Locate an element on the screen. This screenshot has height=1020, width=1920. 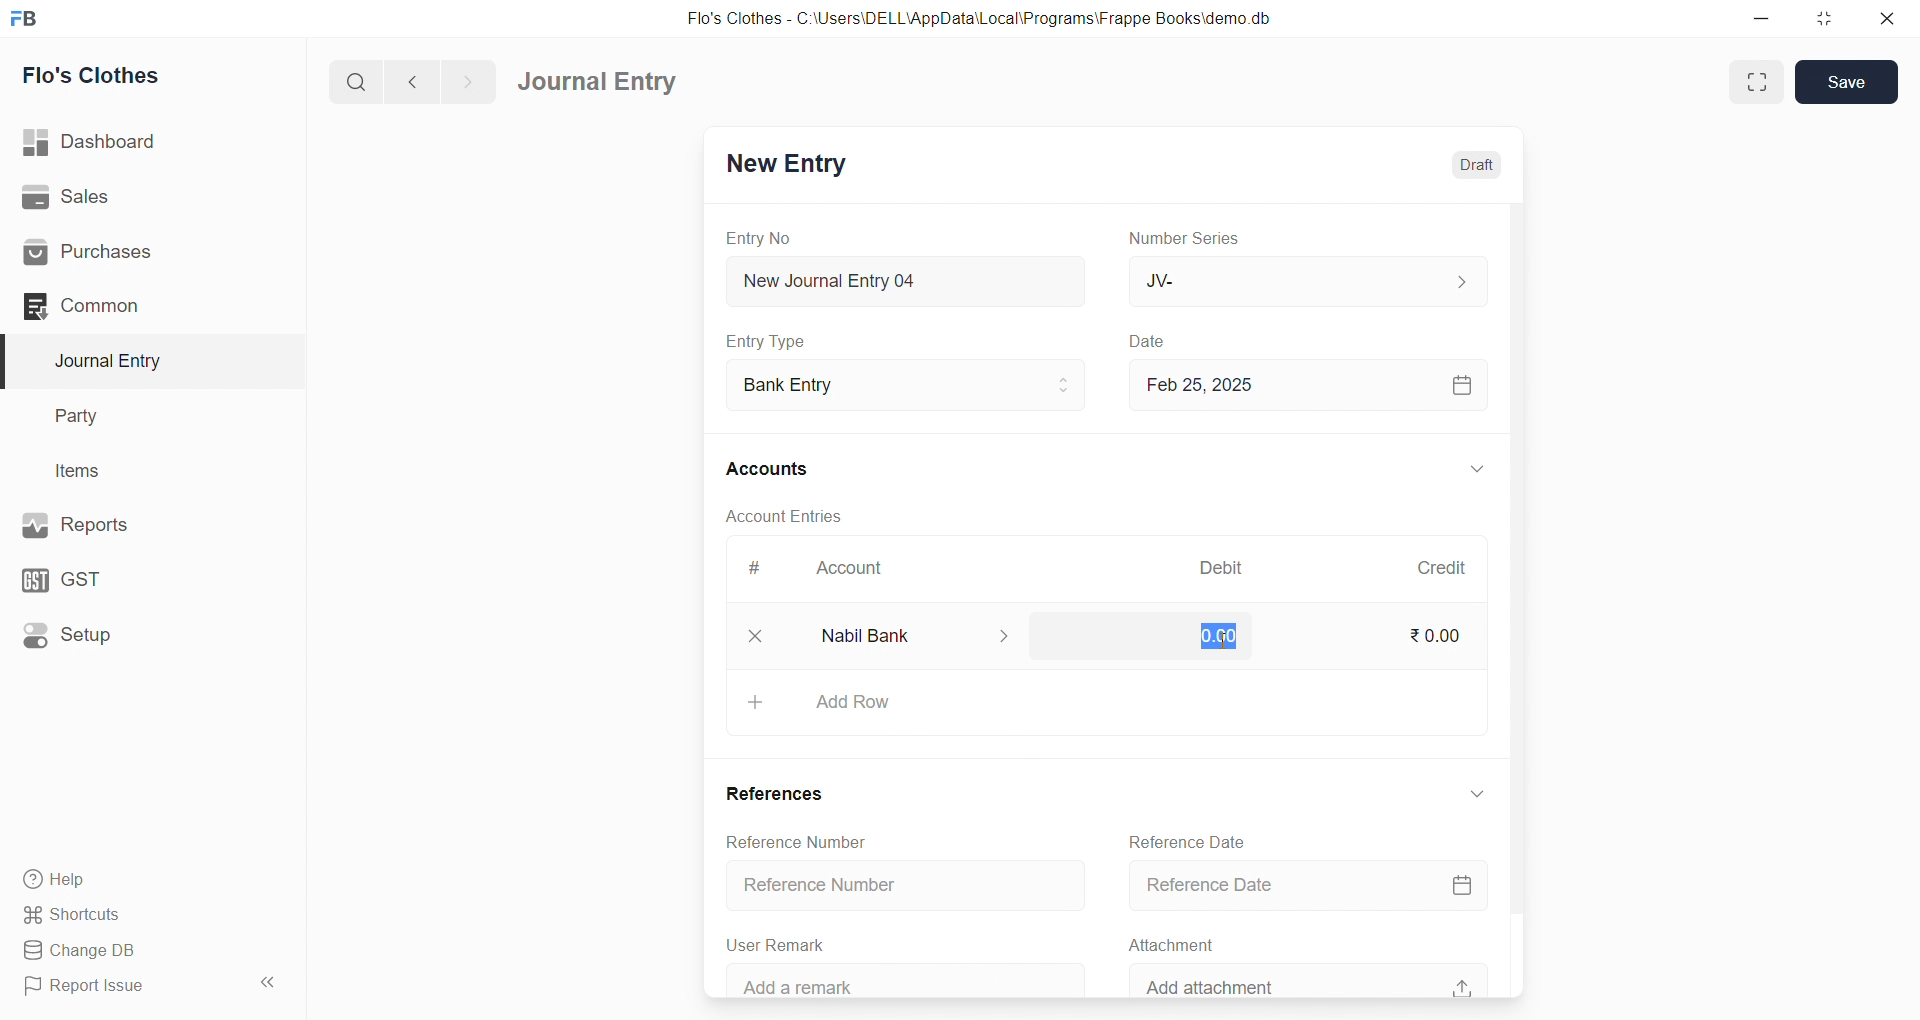
Items is located at coordinates (138, 472).